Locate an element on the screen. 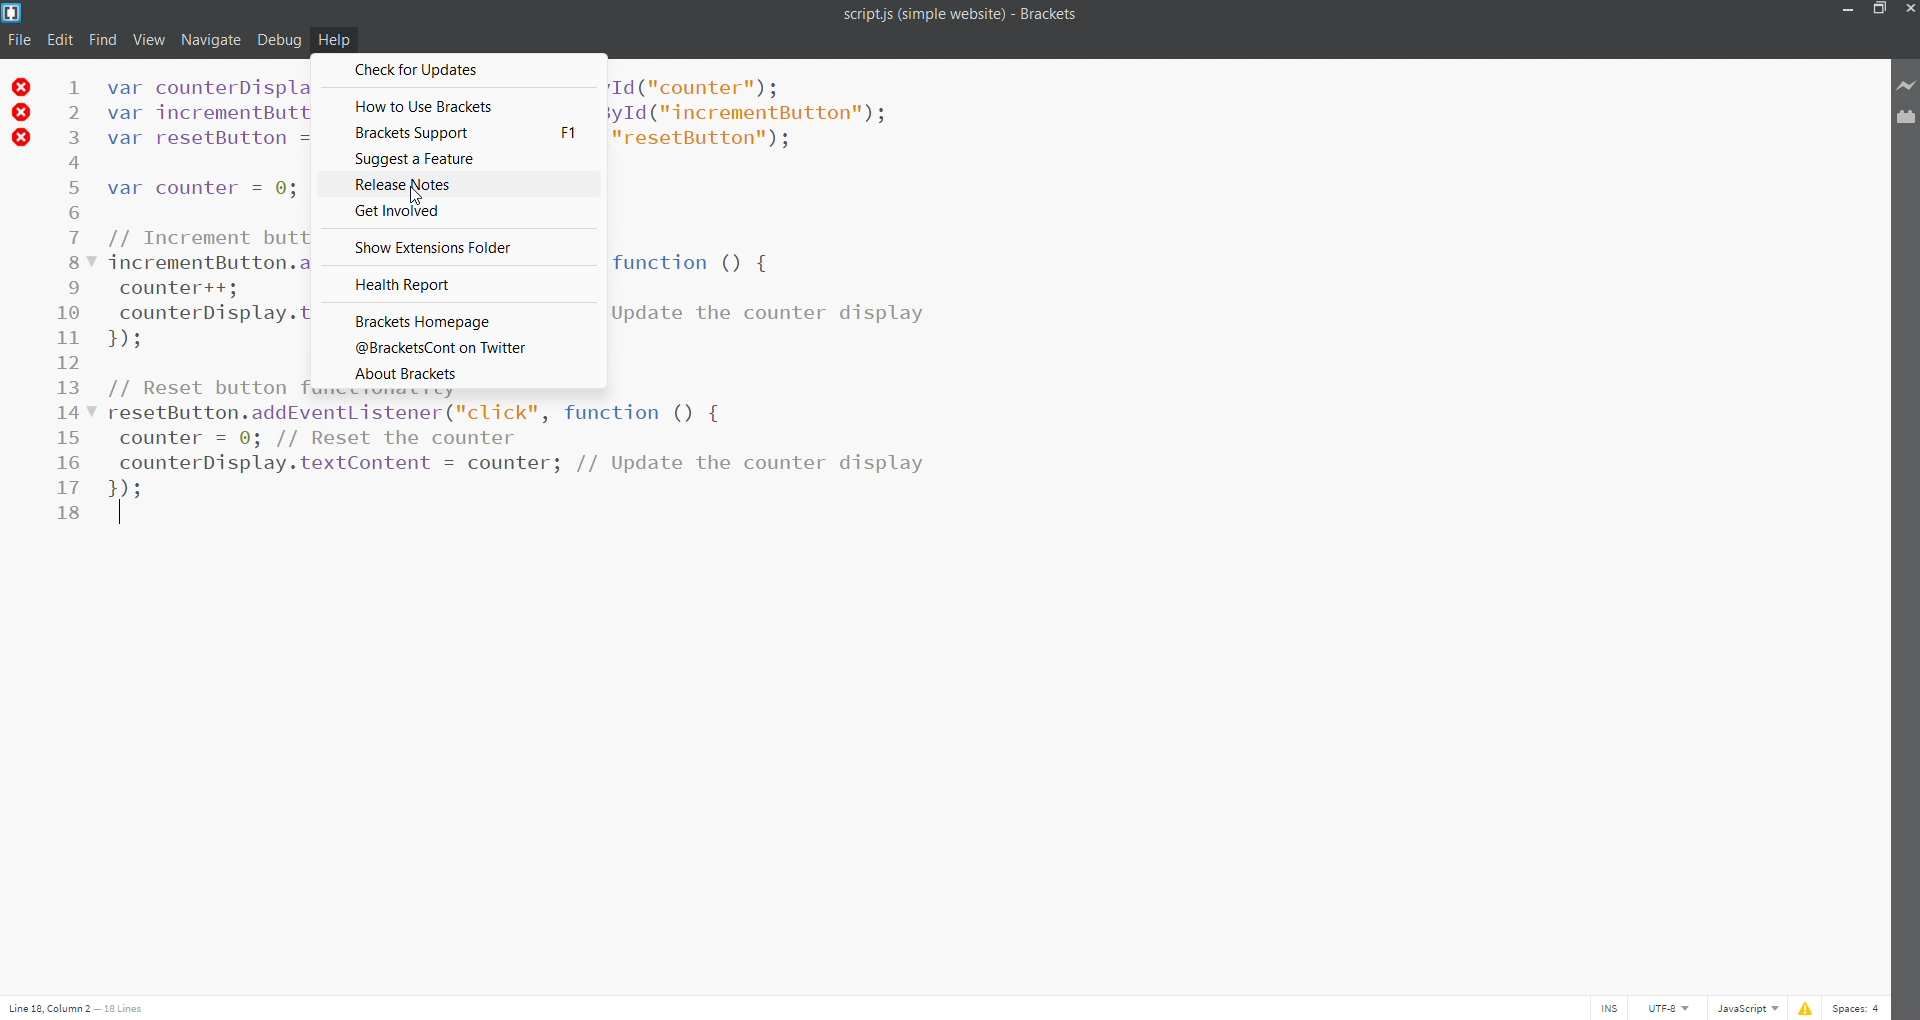  health report is located at coordinates (459, 282).